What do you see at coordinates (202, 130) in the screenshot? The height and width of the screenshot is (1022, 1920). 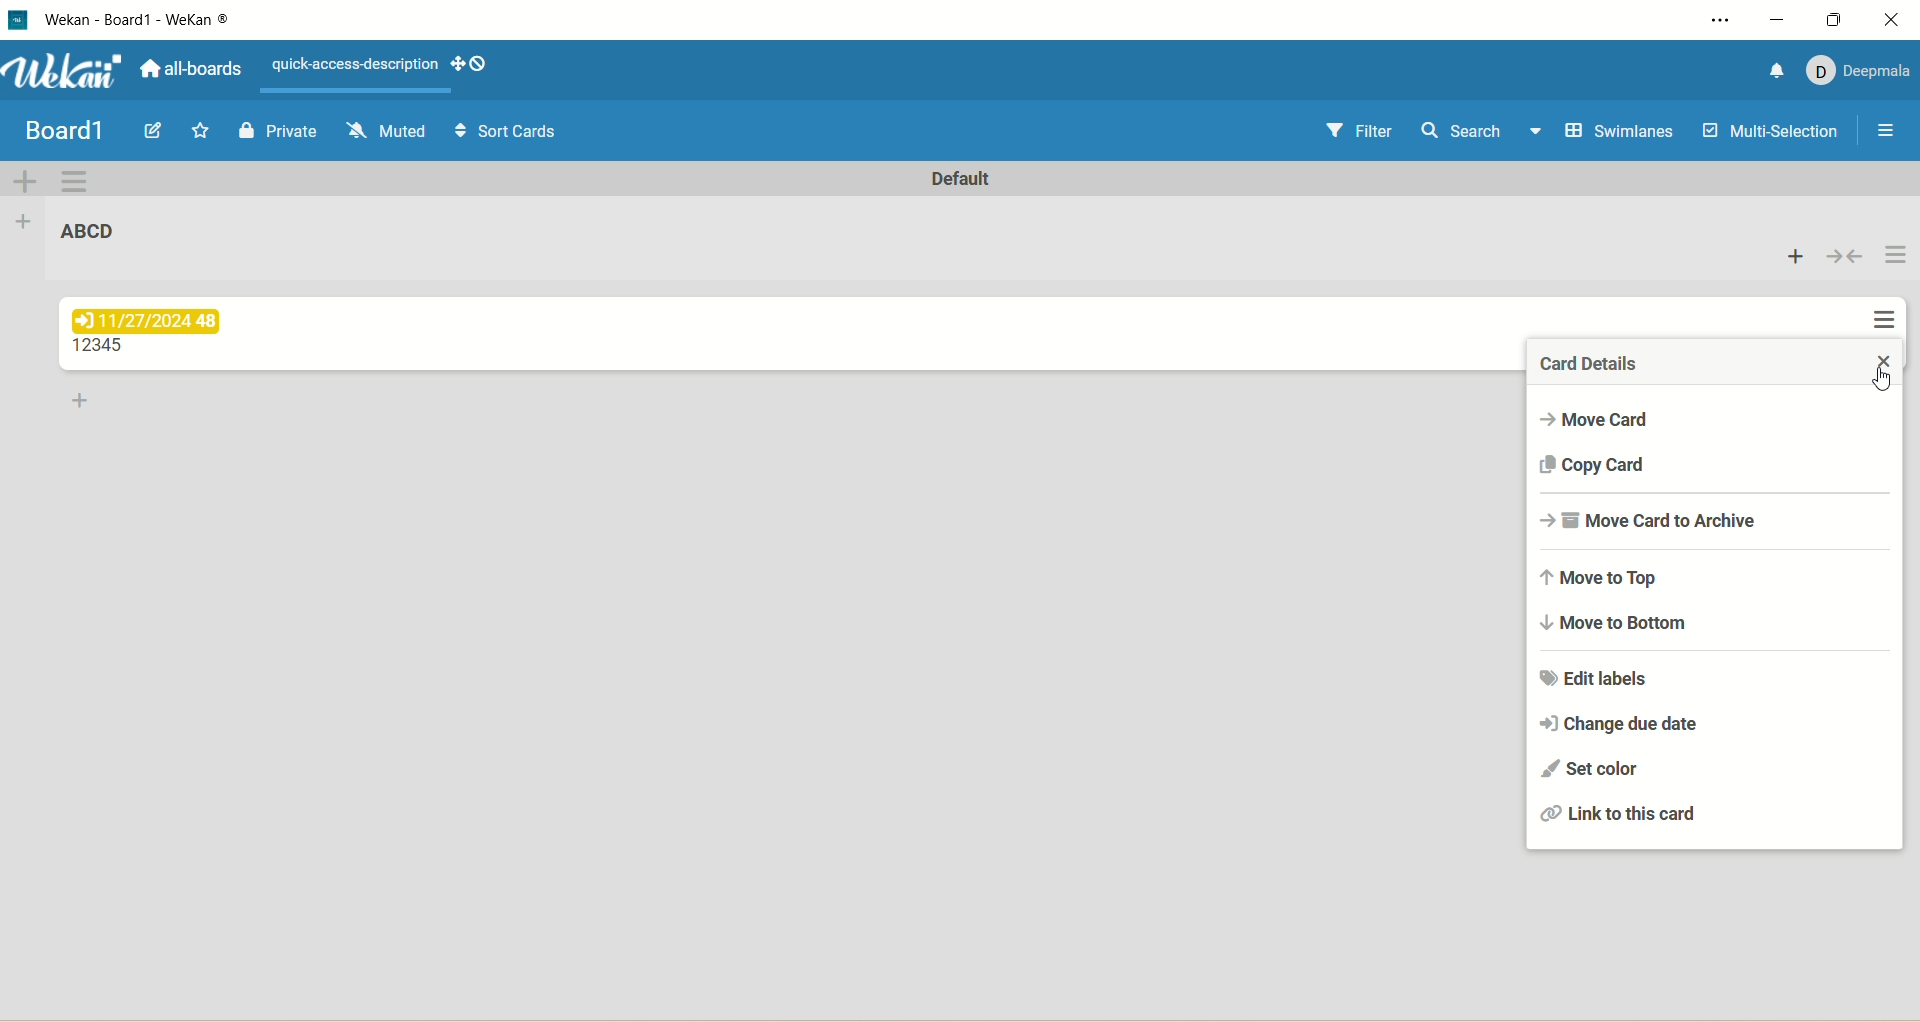 I see `favorite` at bounding box center [202, 130].